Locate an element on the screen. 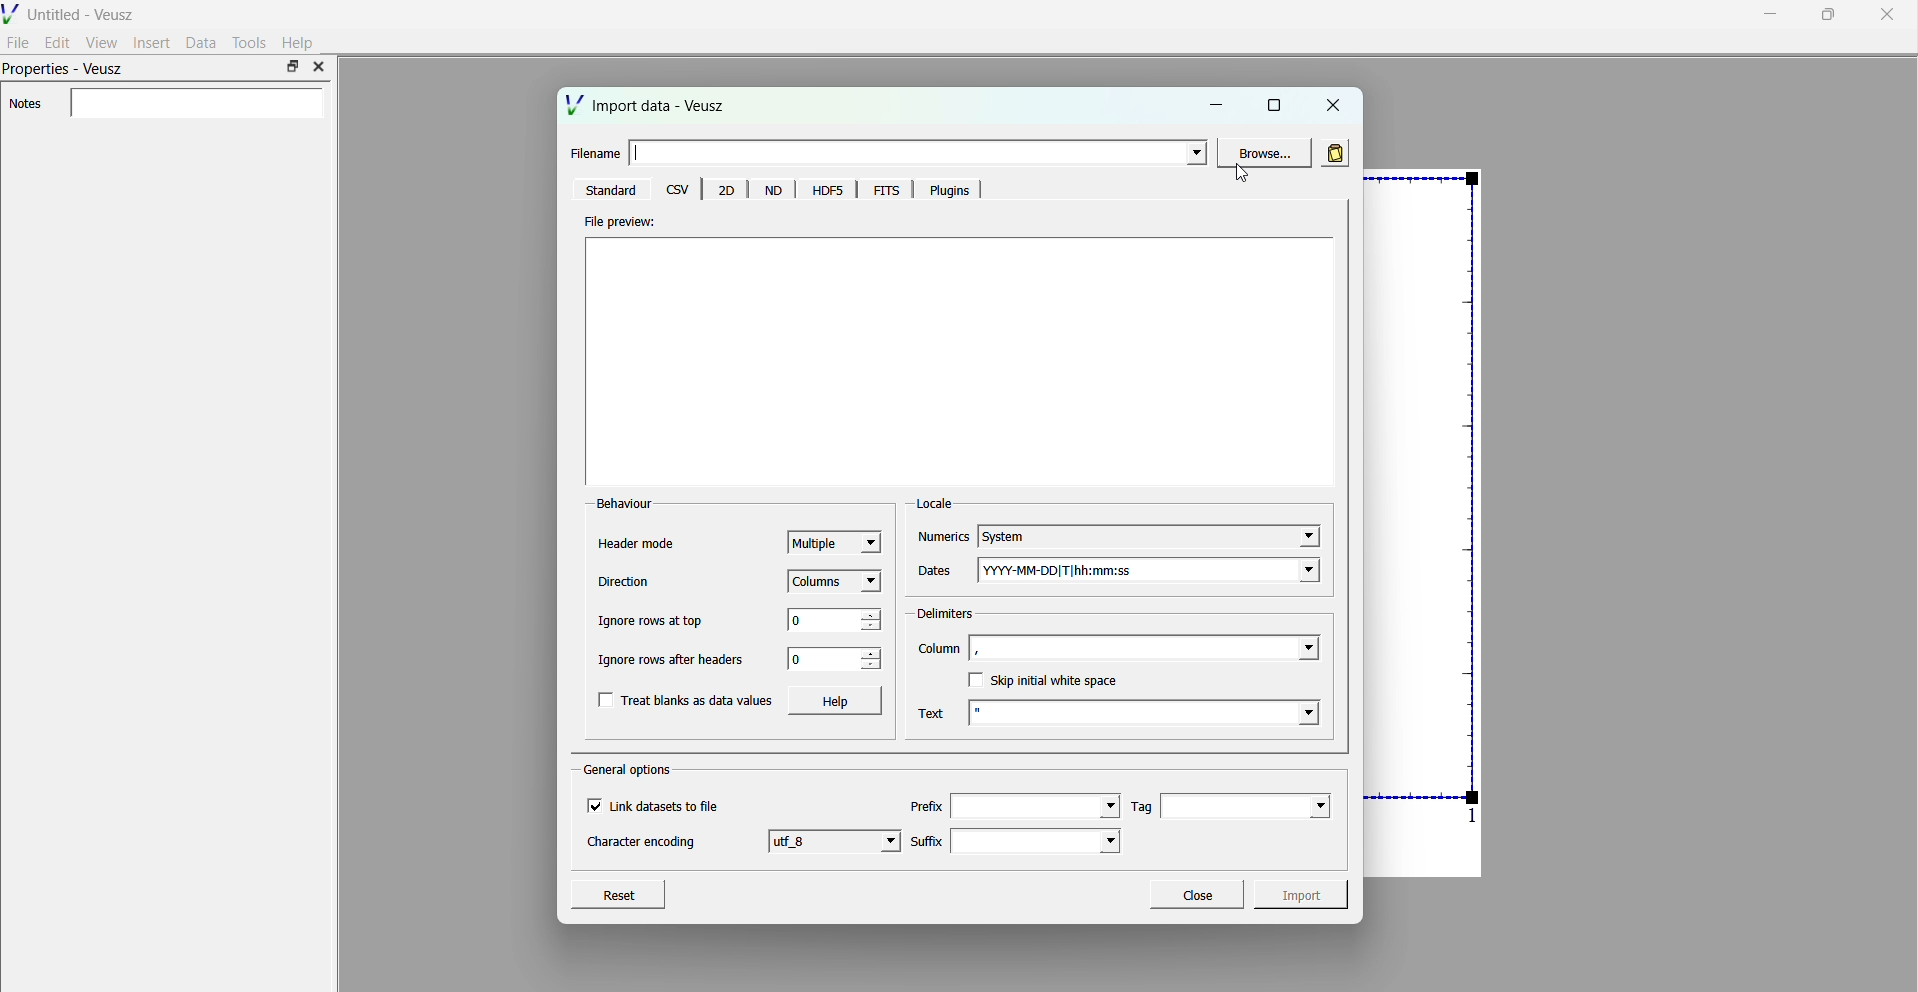 Image resolution: width=1918 pixels, height=992 pixels. checkbox is located at coordinates (974, 679).